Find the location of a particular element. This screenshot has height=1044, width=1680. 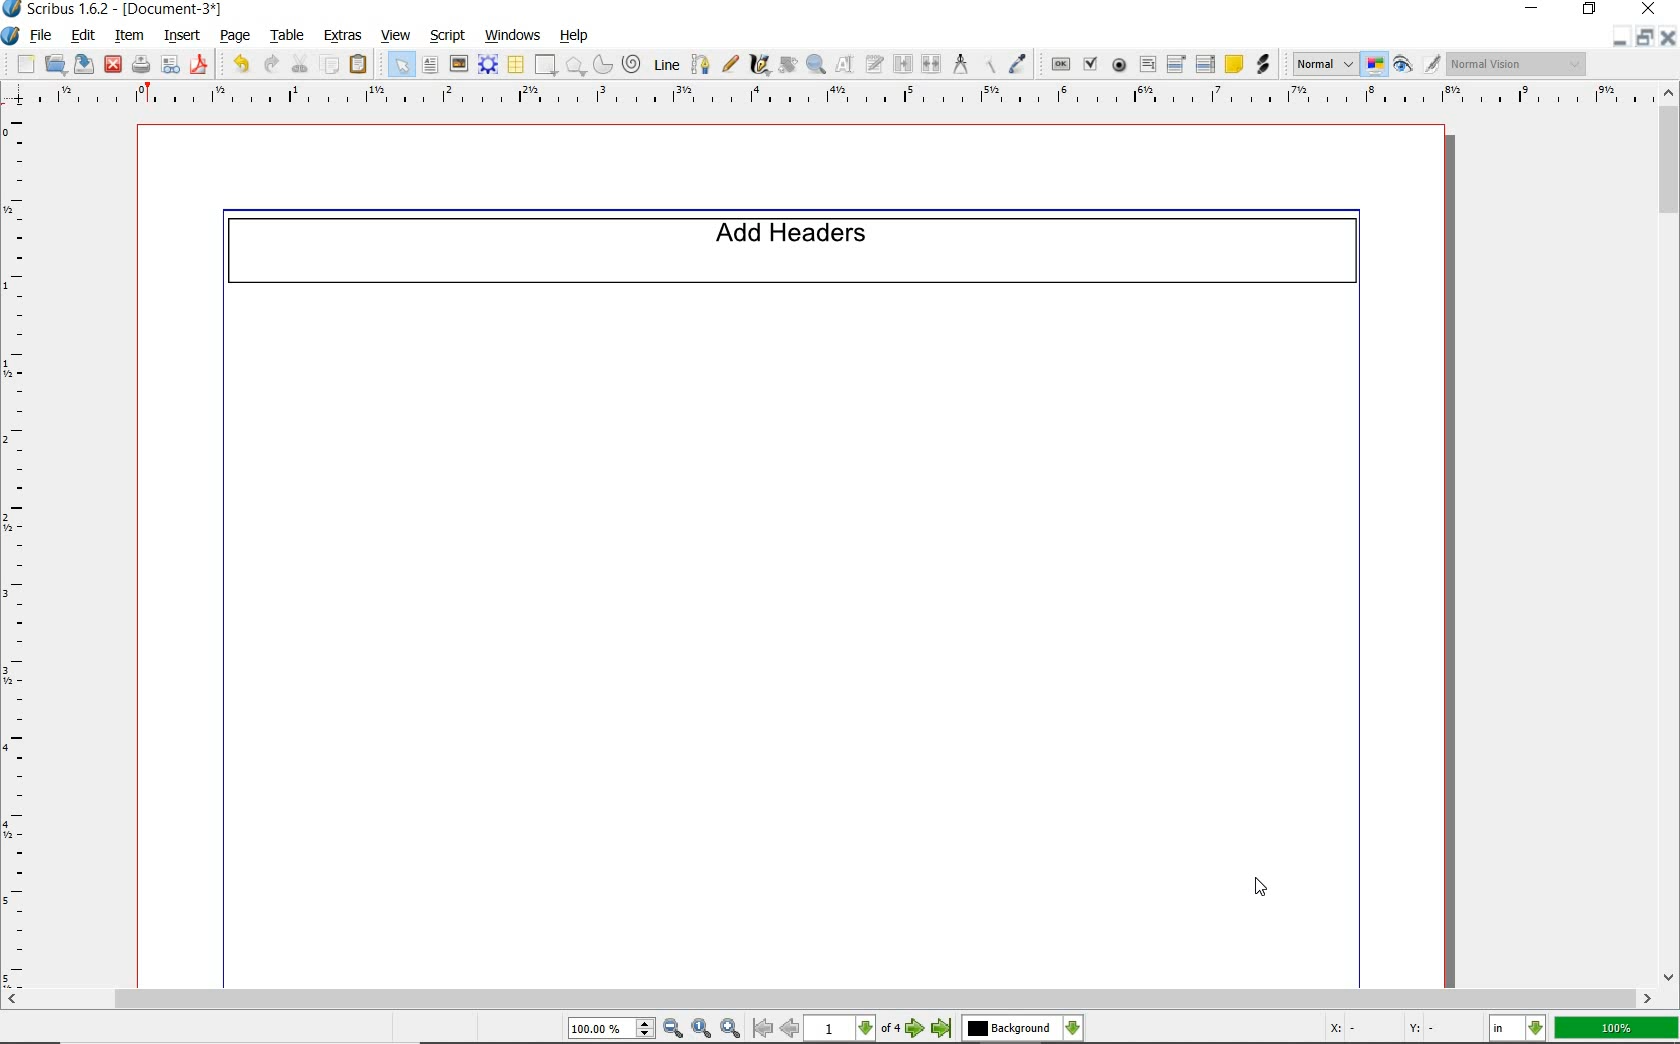

windows is located at coordinates (513, 34).